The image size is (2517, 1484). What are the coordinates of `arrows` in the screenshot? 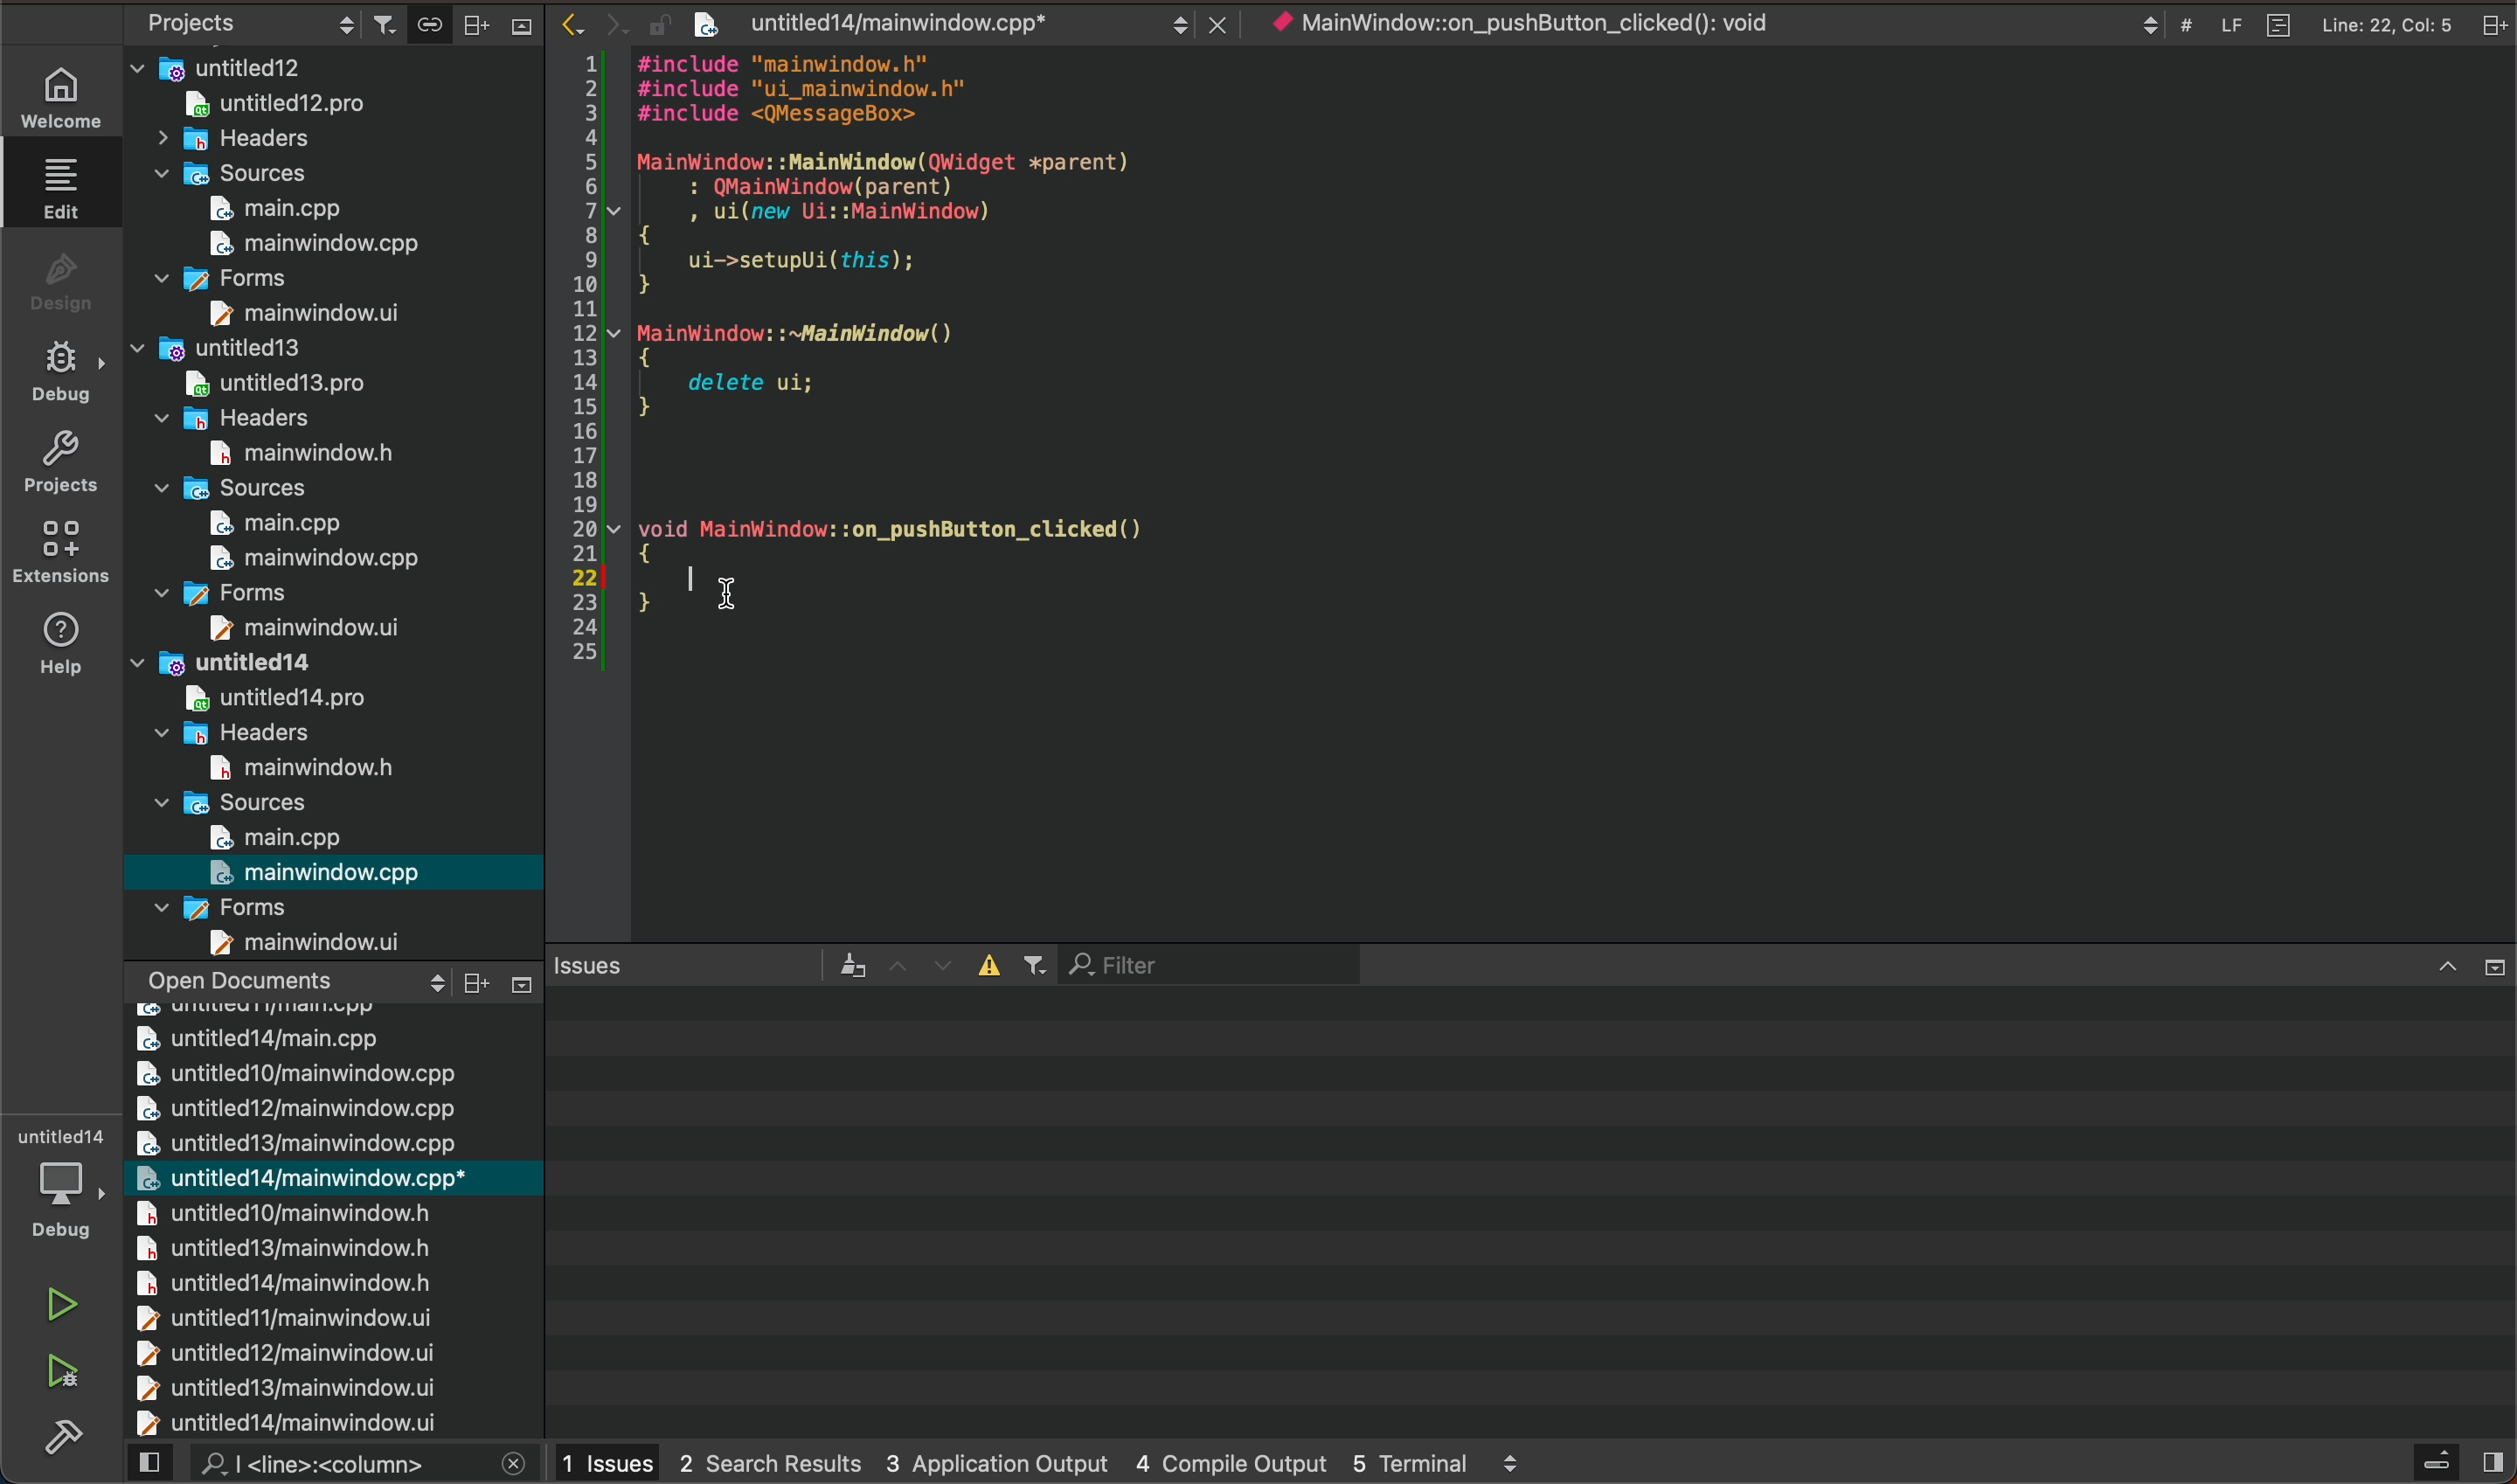 It's located at (924, 964).